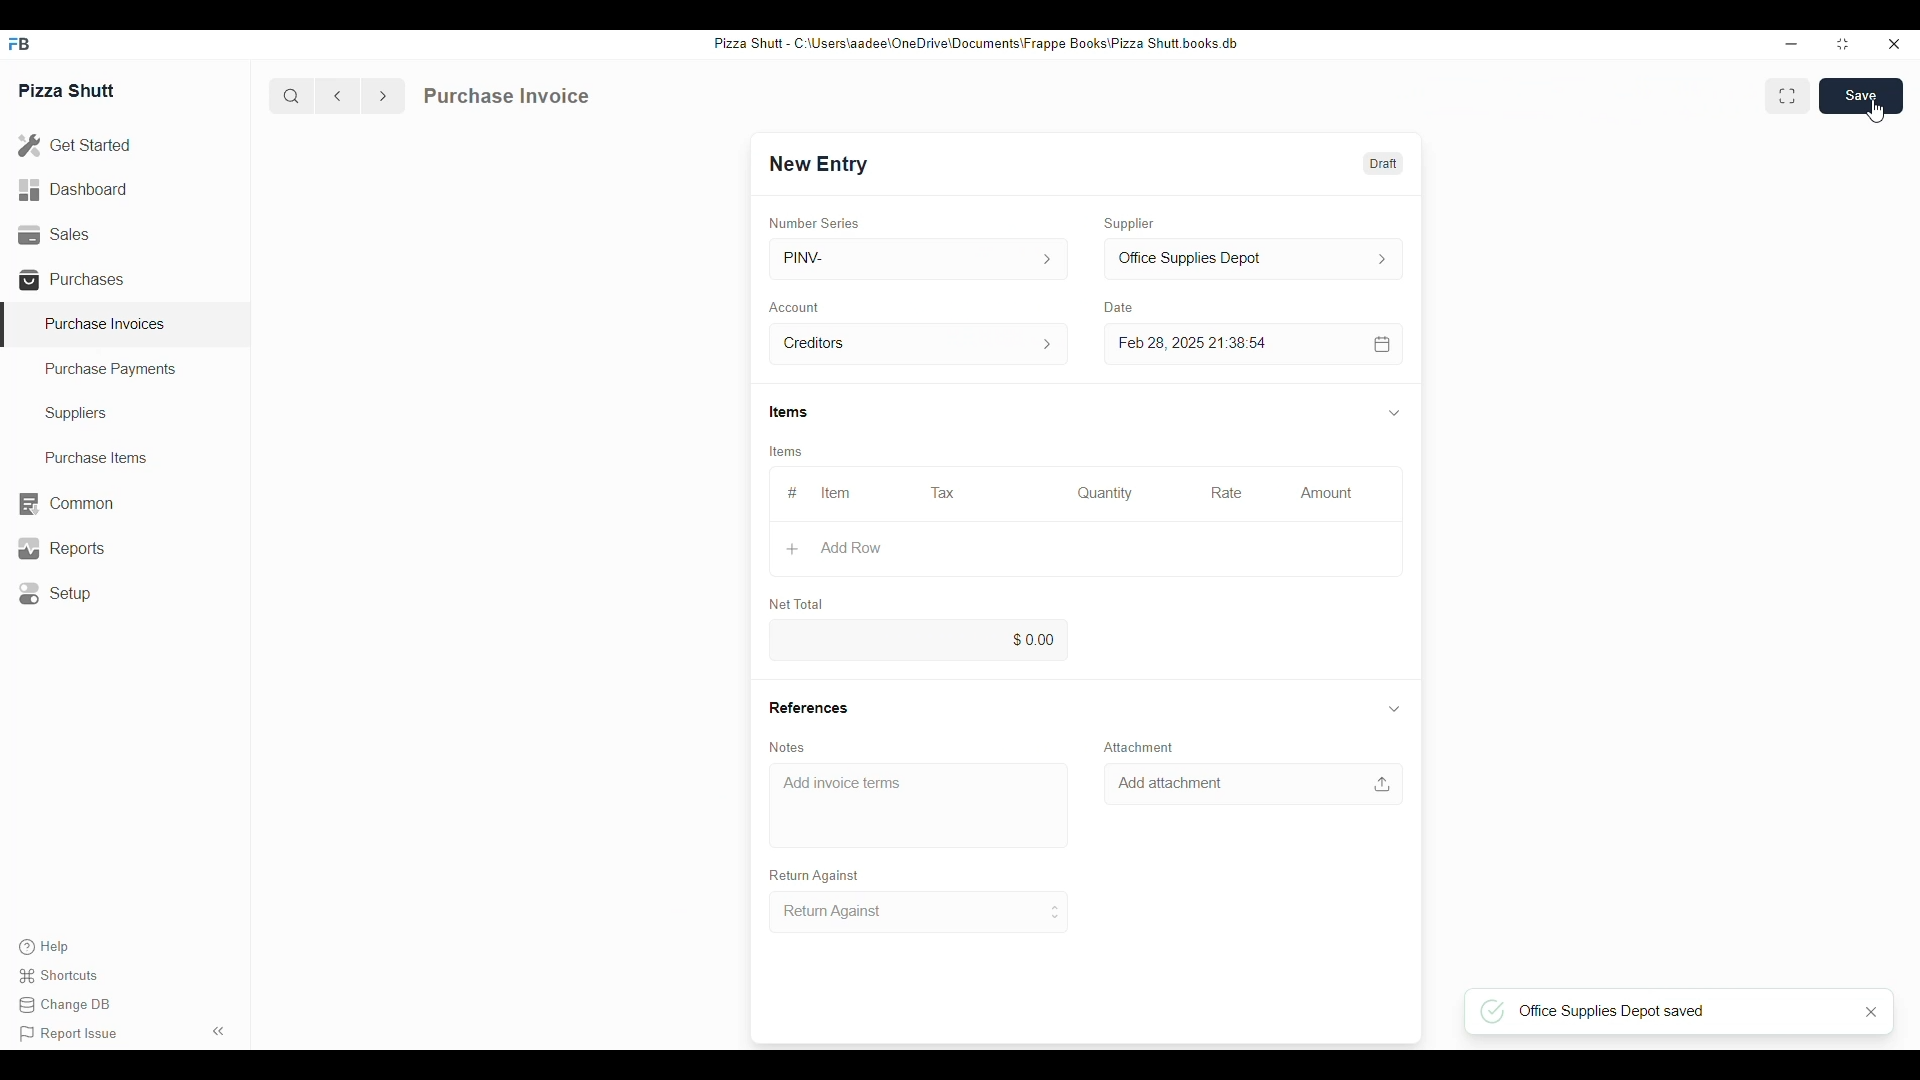 The image size is (1920, 1080). I want to click on Shortcuts, so click(63, 976).